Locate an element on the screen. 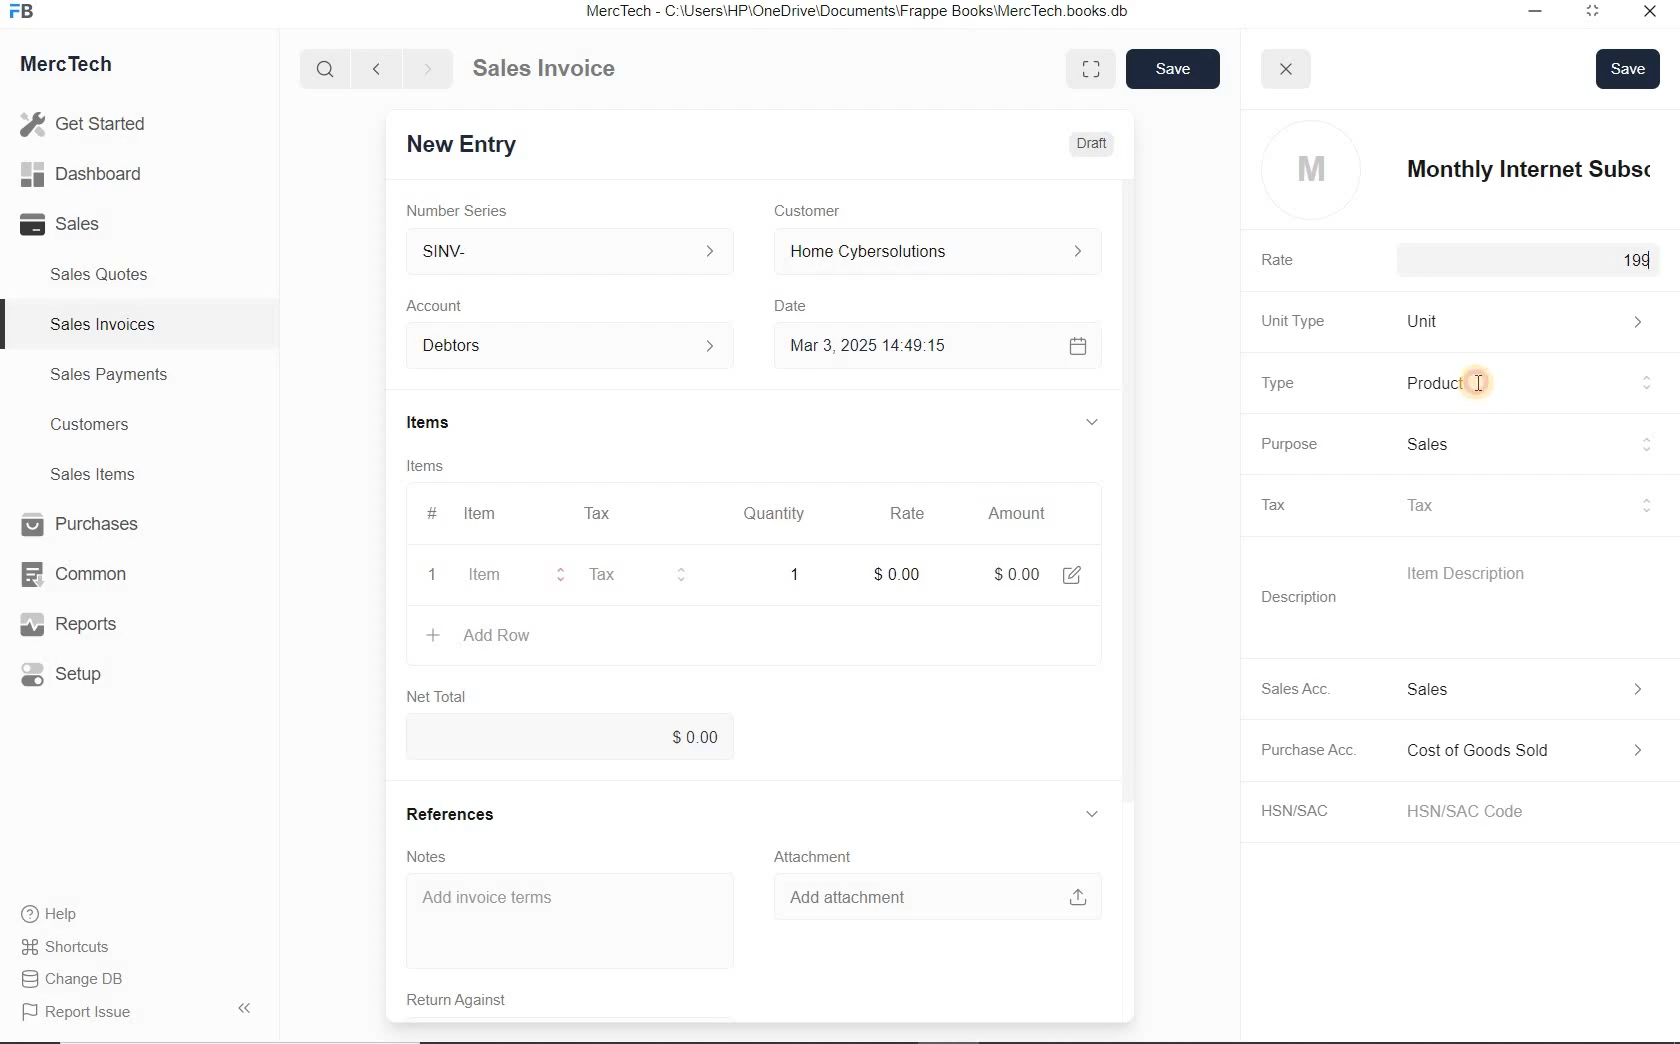  Draft is located at coordinates (1093, 142).